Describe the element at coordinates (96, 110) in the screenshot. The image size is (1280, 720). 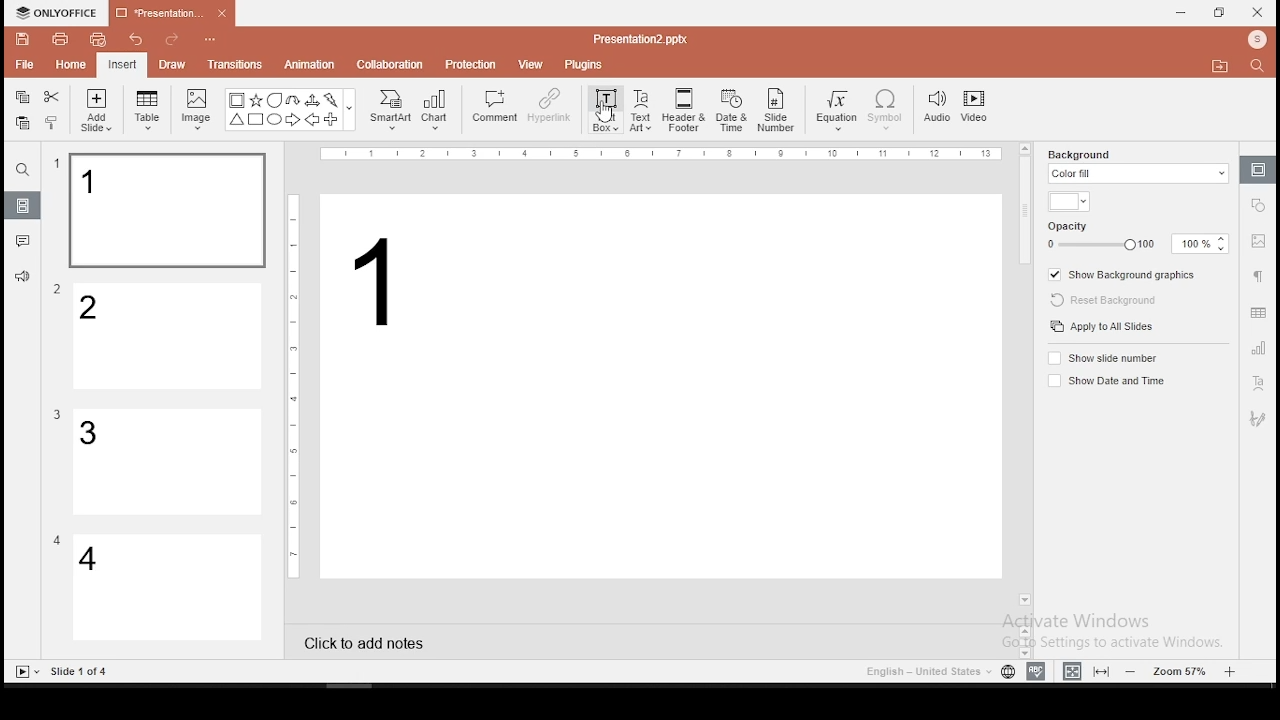
I see `add slide` at that location.